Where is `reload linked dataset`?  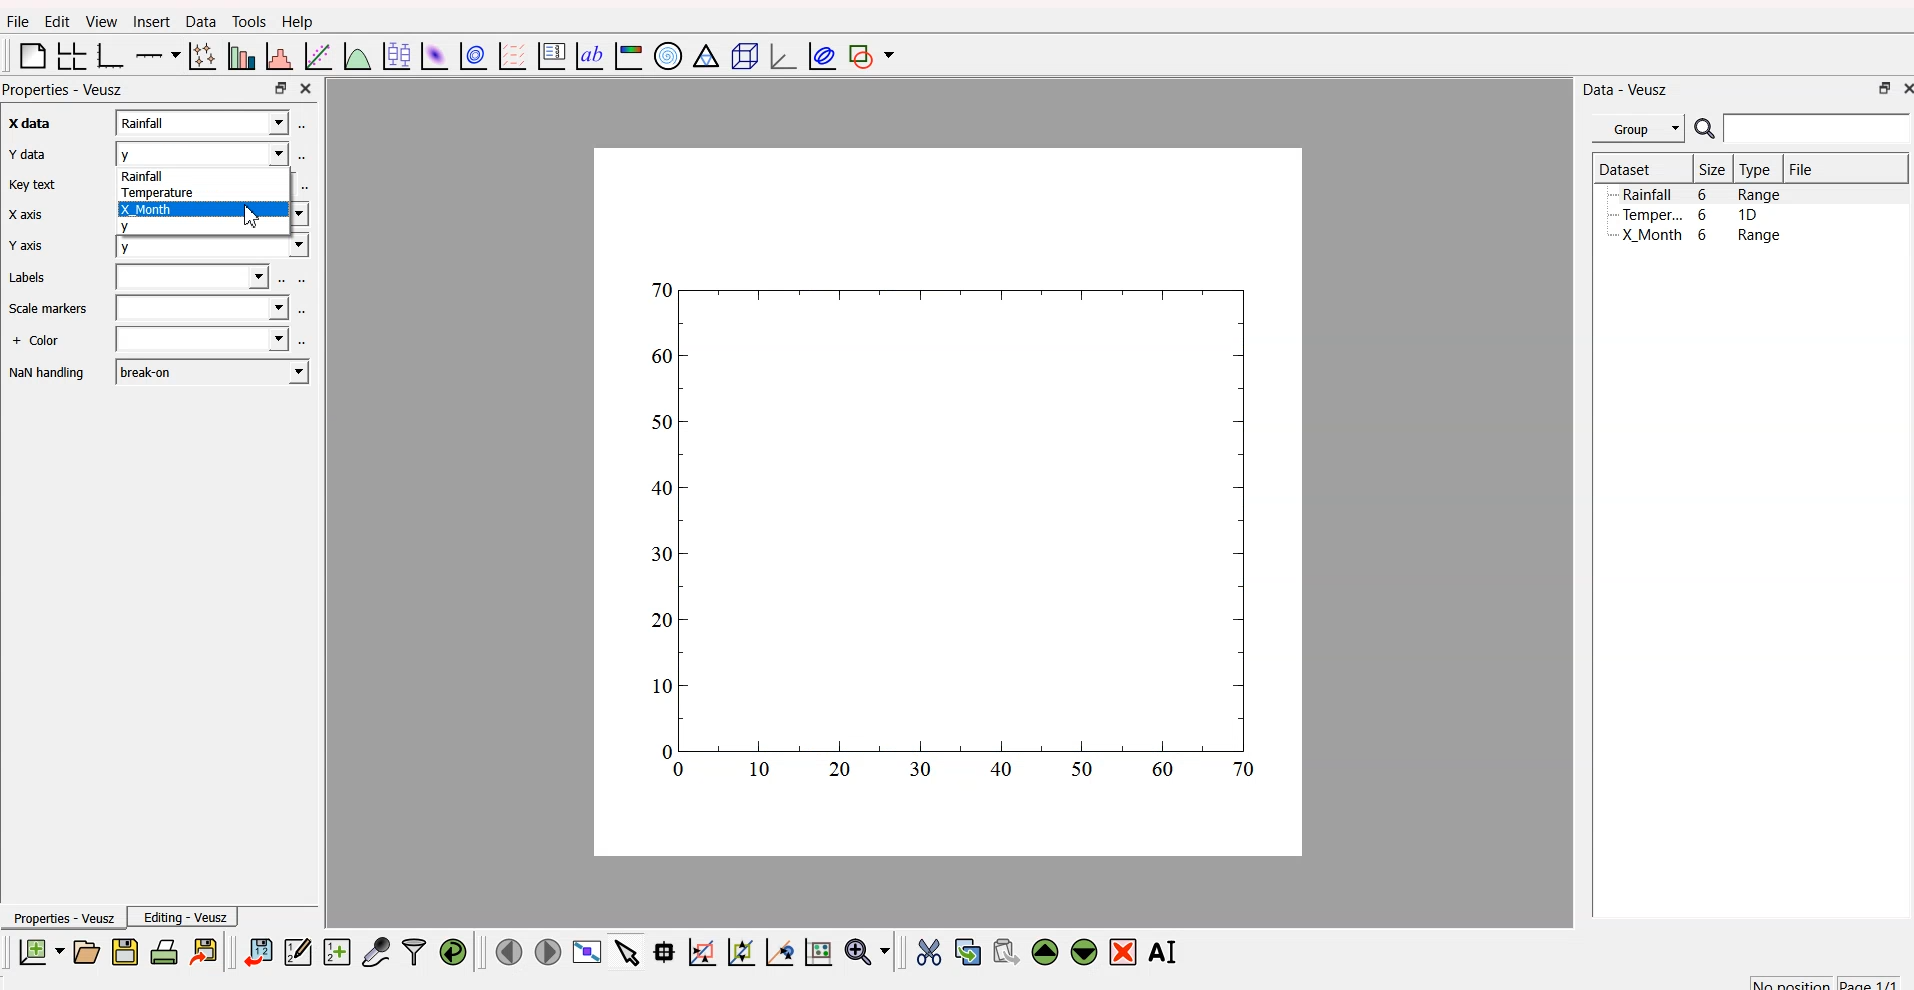 reload linked dataset is located at coordinates (452, 949).